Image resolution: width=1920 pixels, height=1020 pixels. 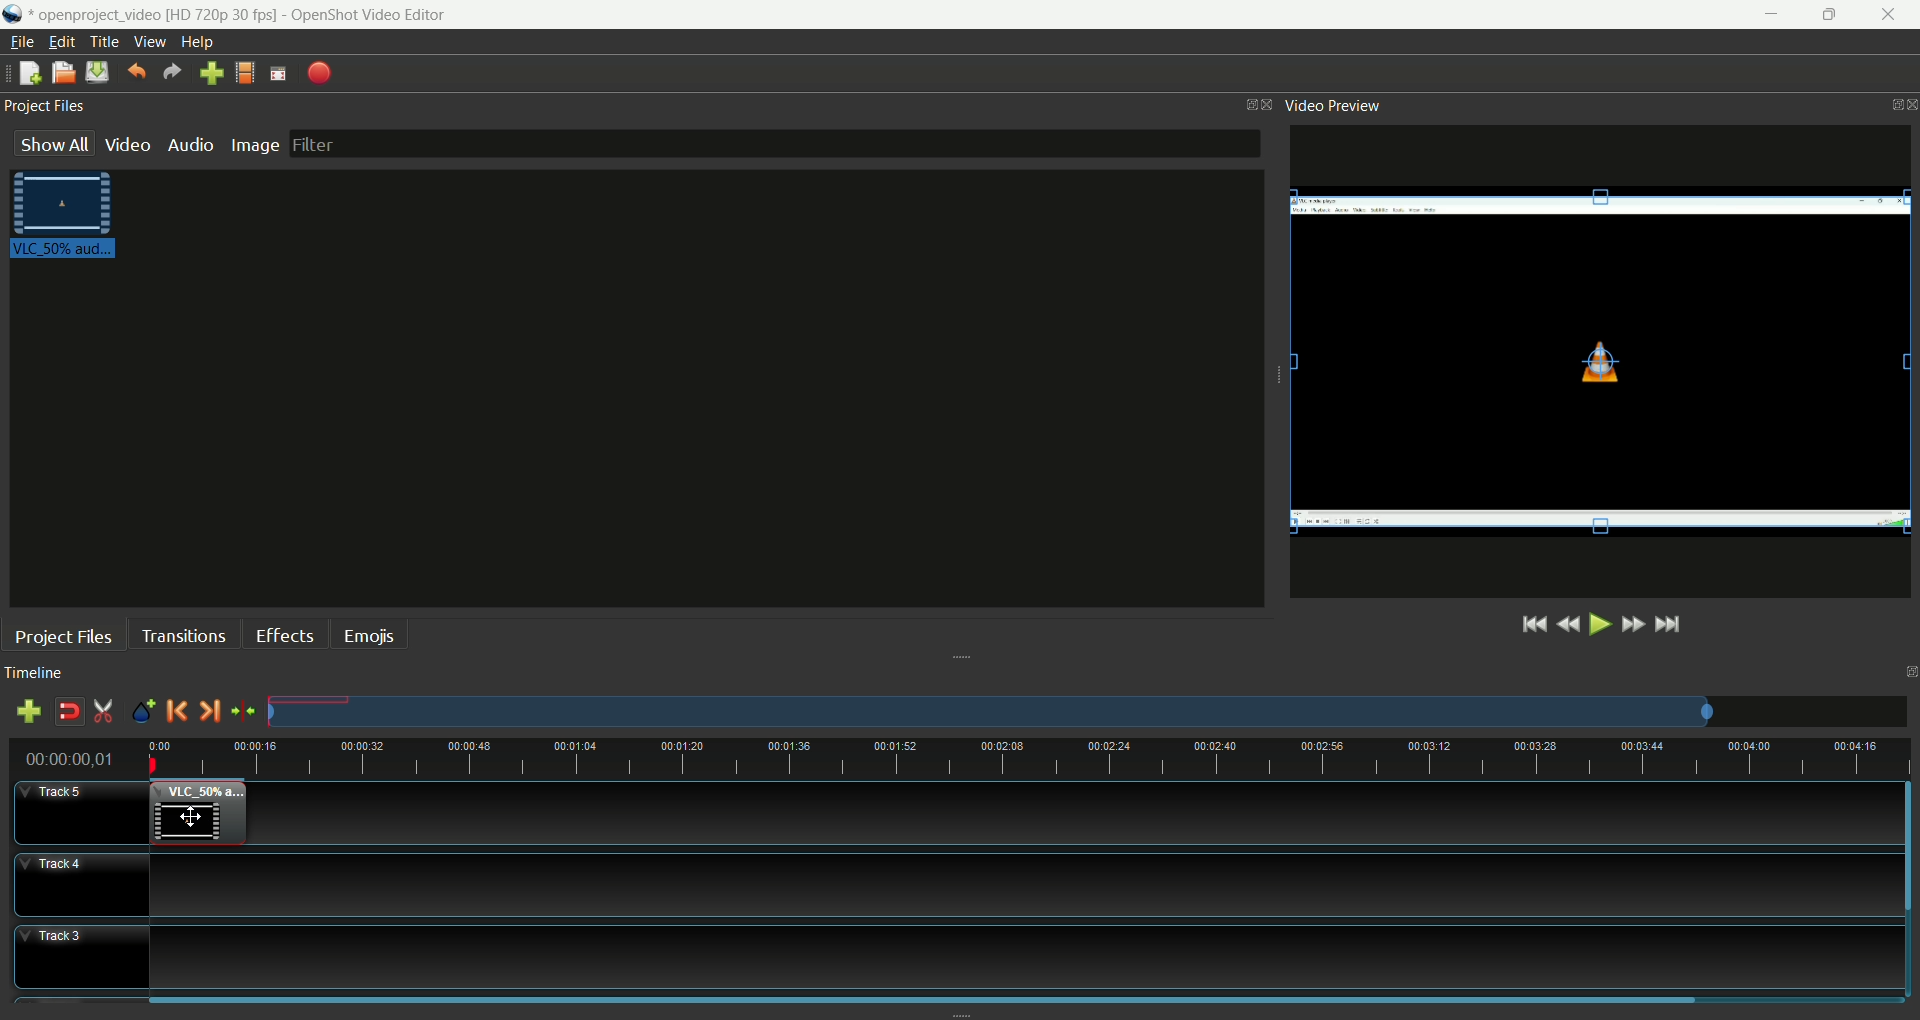 I want to click on choose profile, so click(x=245, y=74).